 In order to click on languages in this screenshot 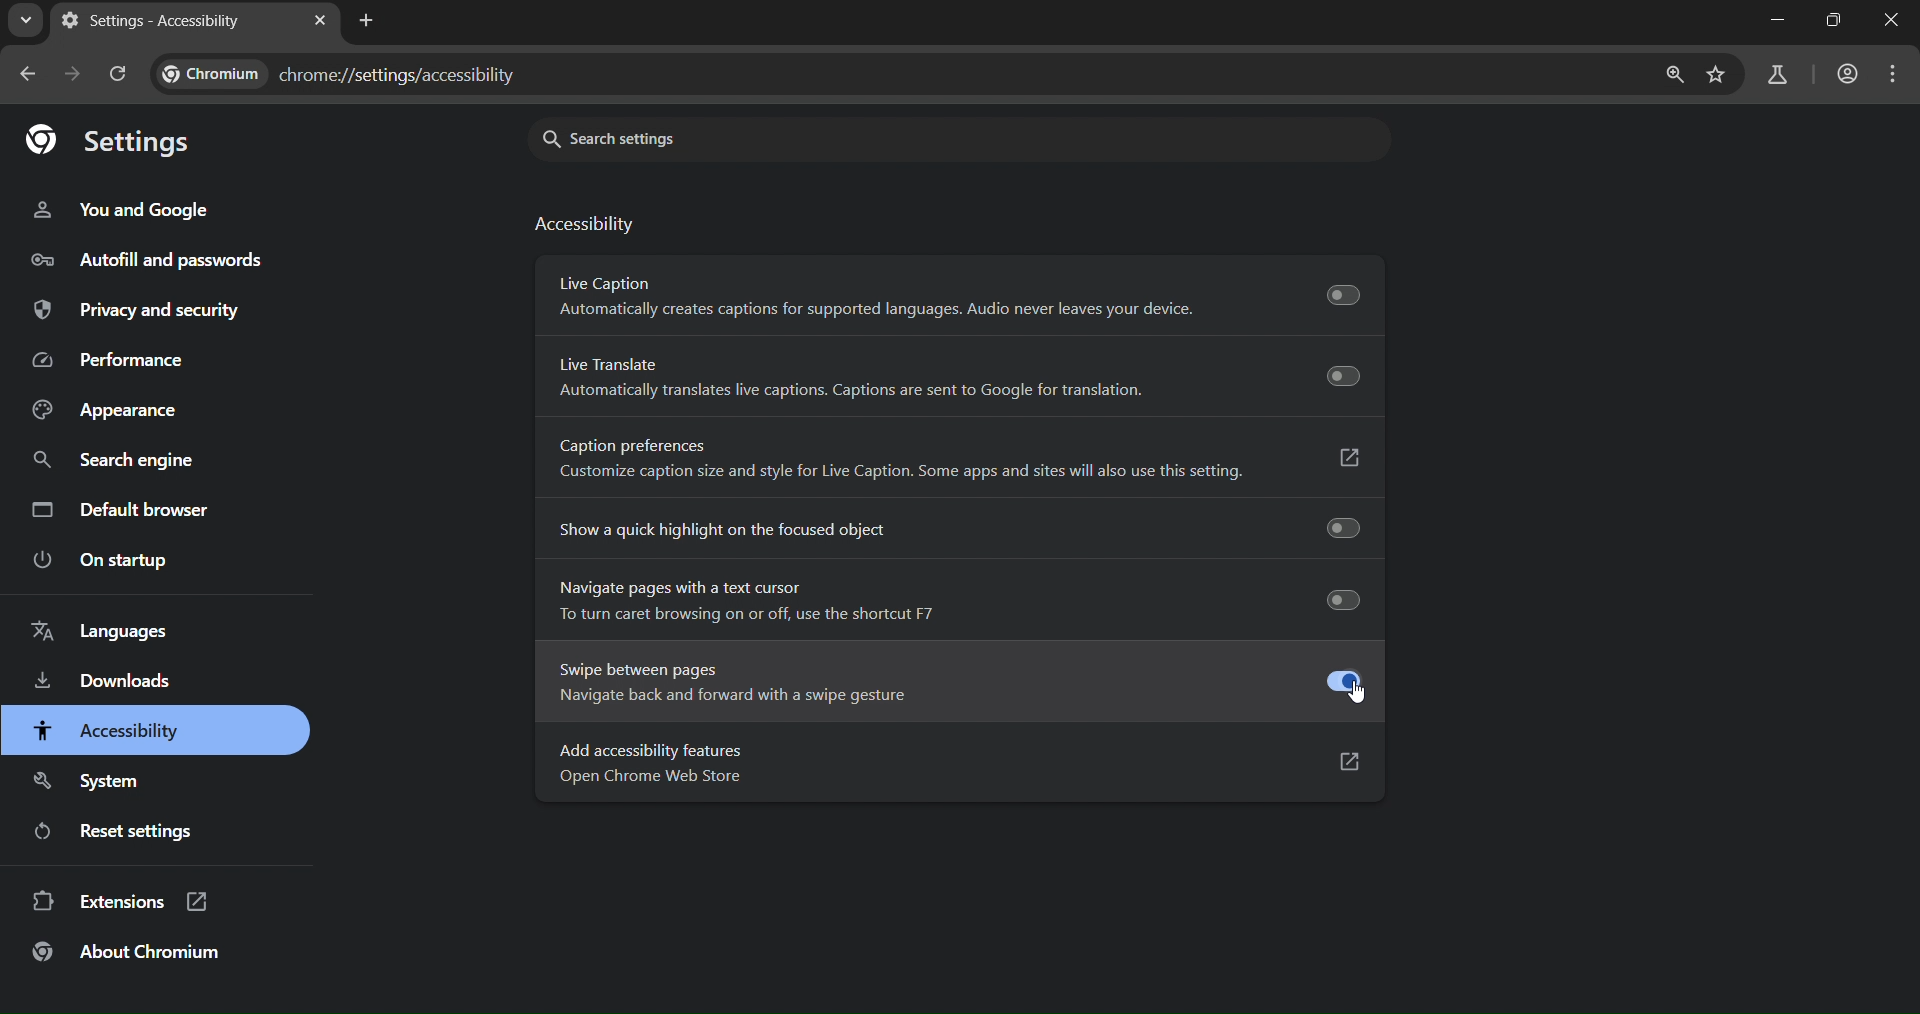, I will do `click(104, 631)`.